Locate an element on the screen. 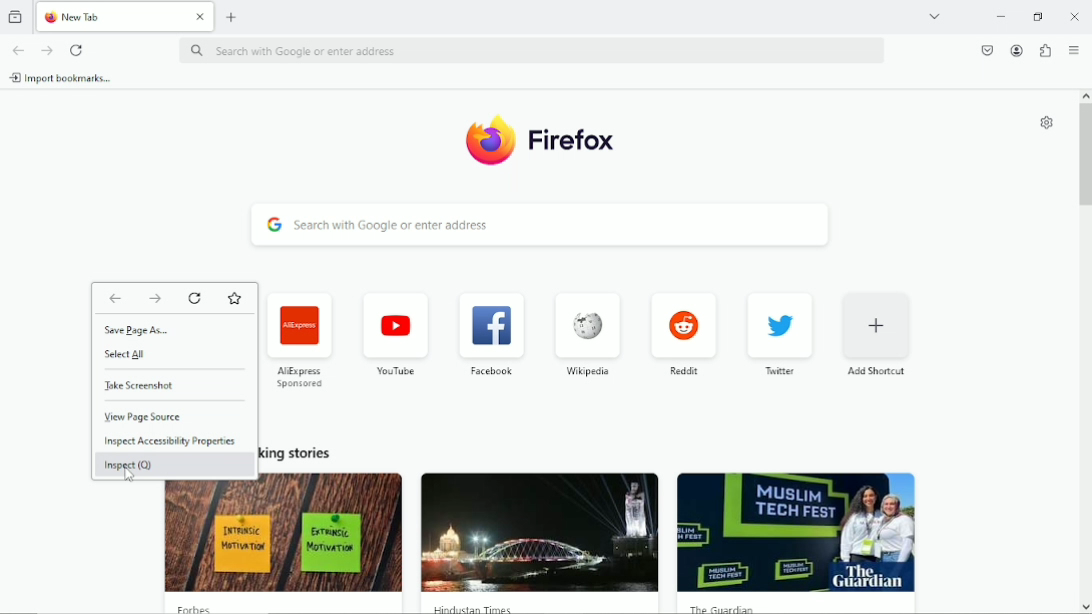 The height and width of the screenshot is (614, 1092). Select all is located at coordinates (124, 355).